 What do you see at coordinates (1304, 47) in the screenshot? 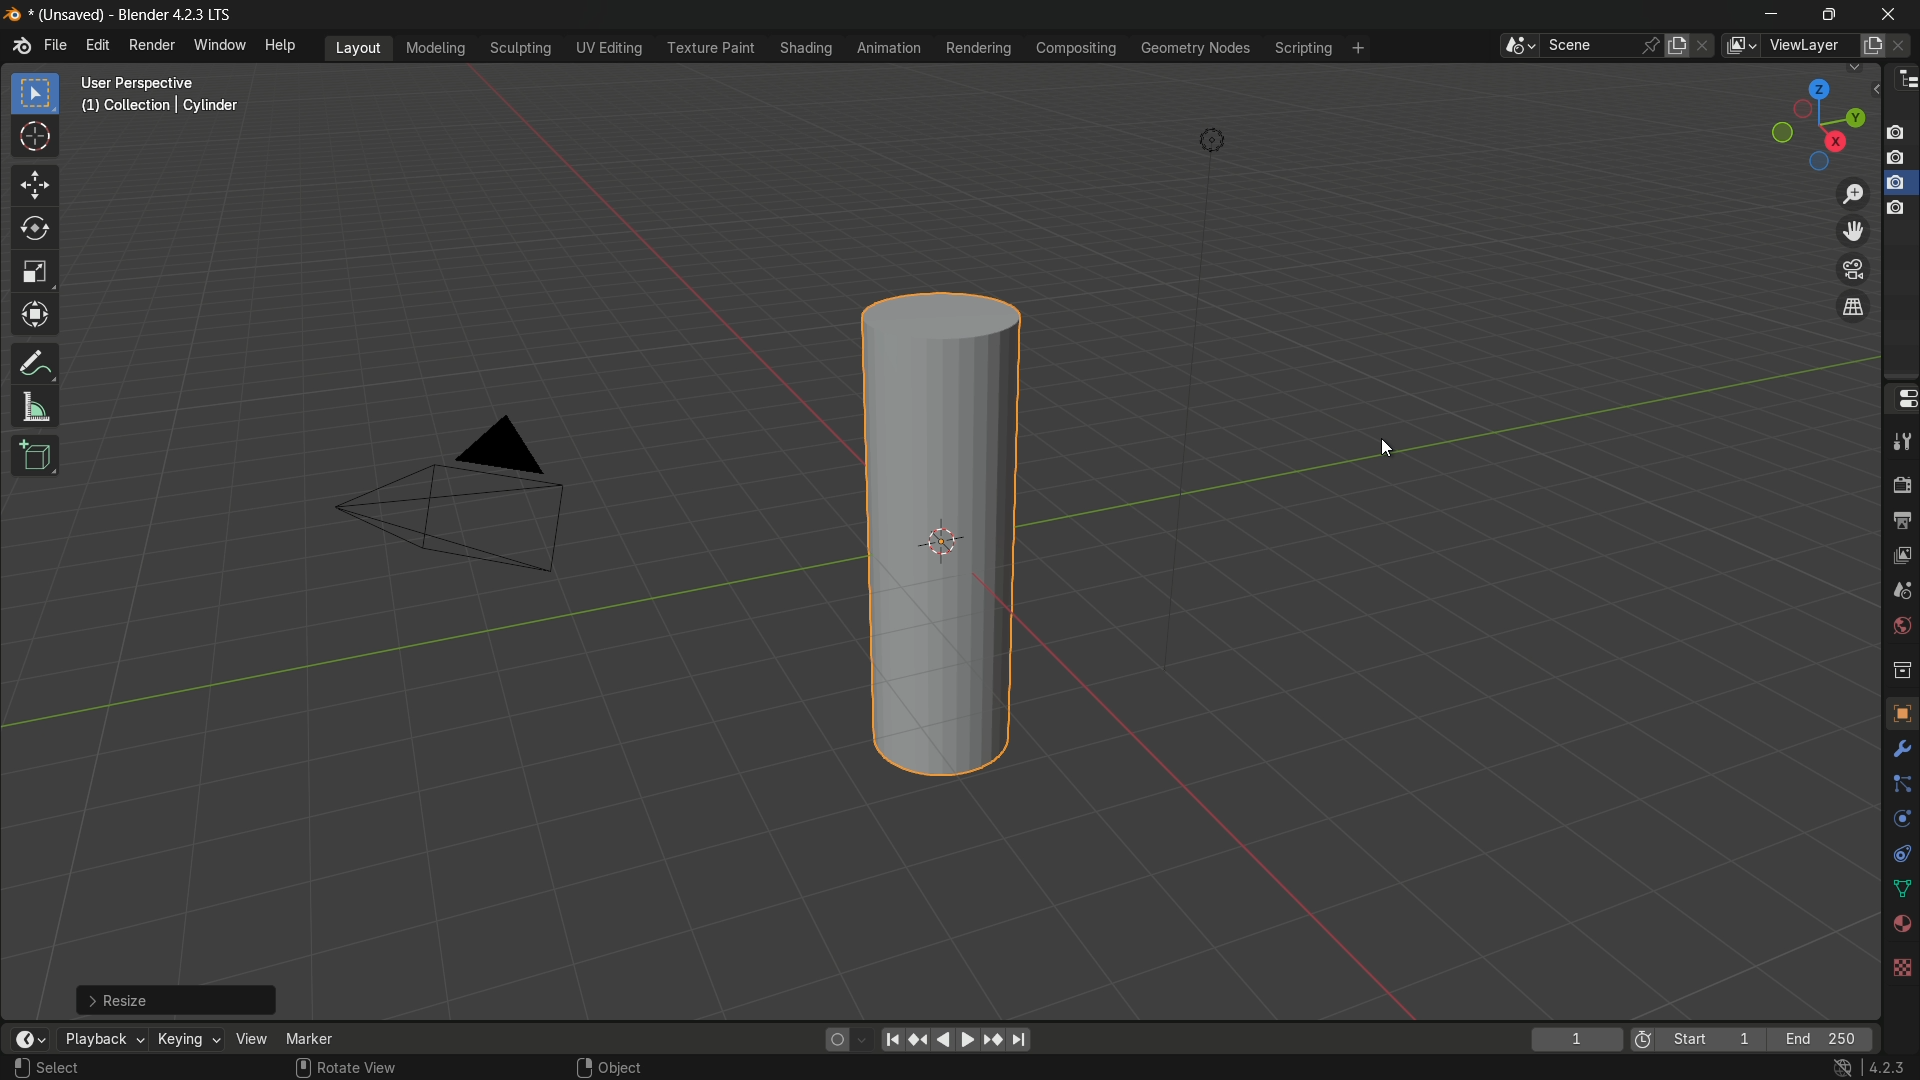
I see `scripting` at bounding box center [1304, 47].